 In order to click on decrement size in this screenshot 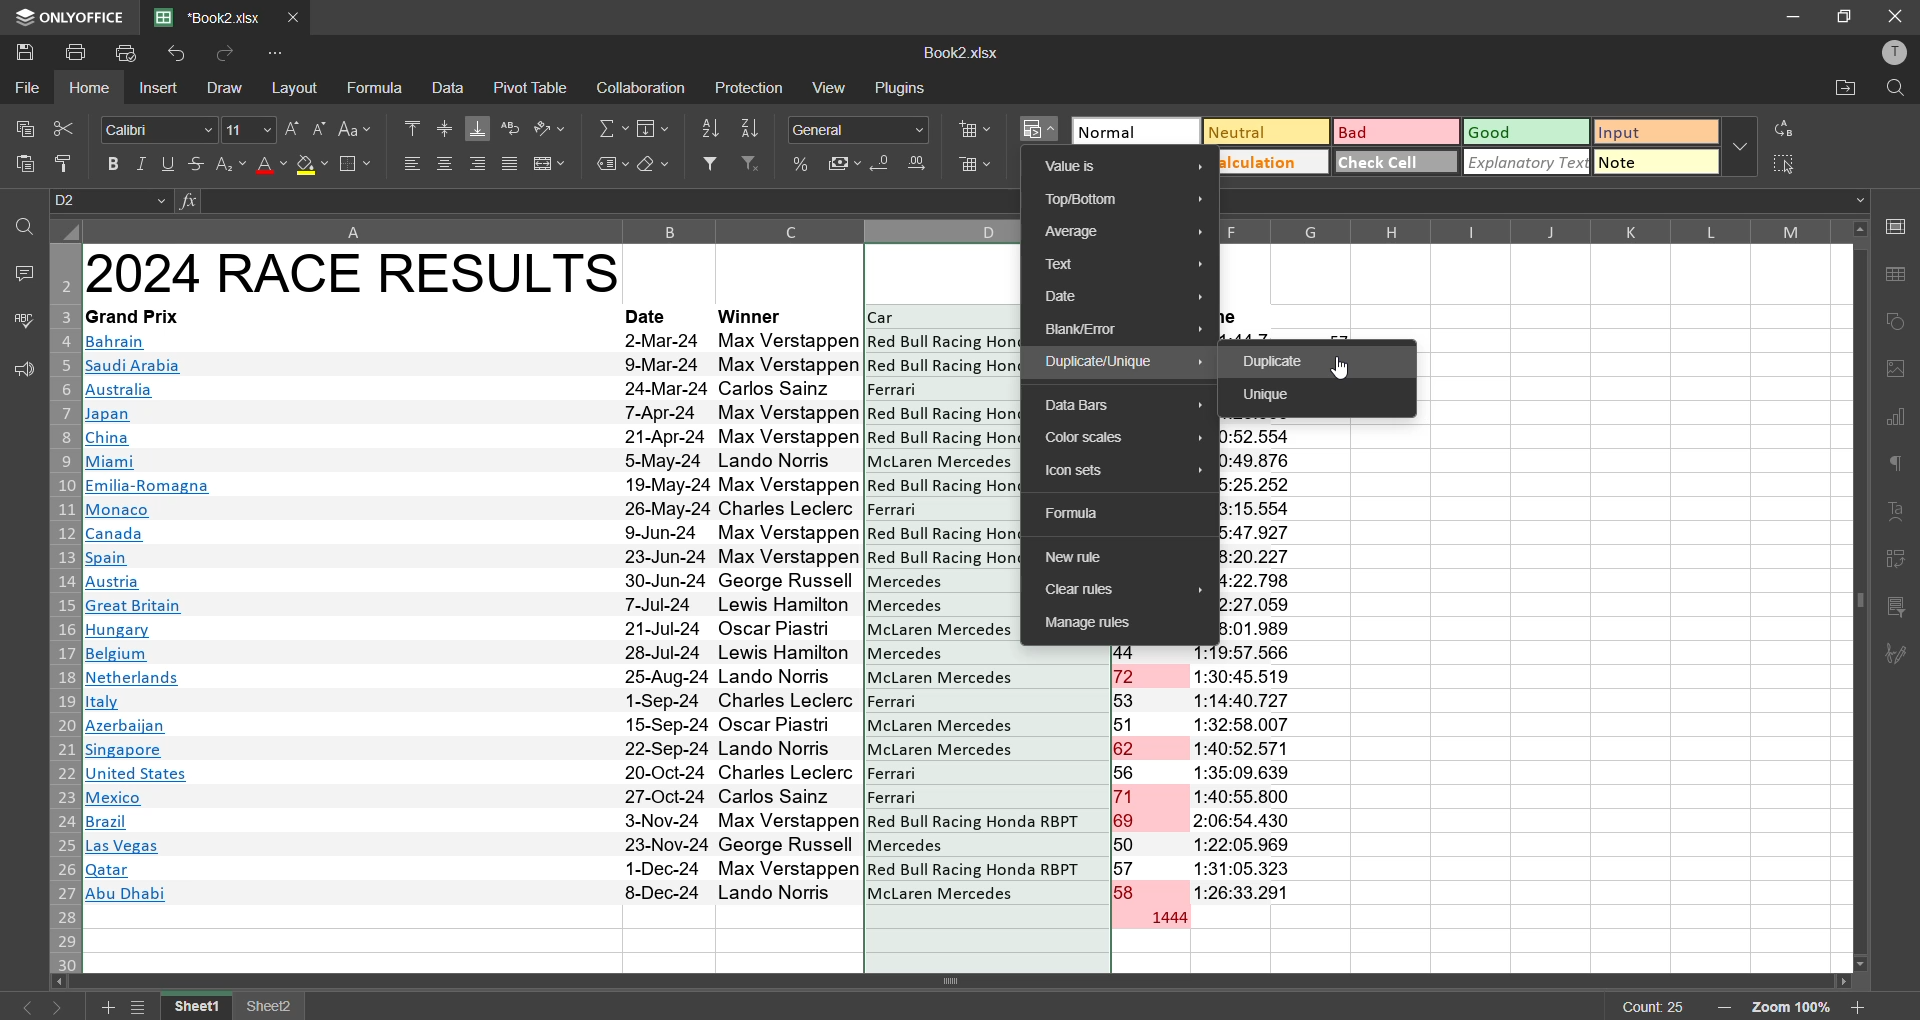, I will do `click(318, 128)`.